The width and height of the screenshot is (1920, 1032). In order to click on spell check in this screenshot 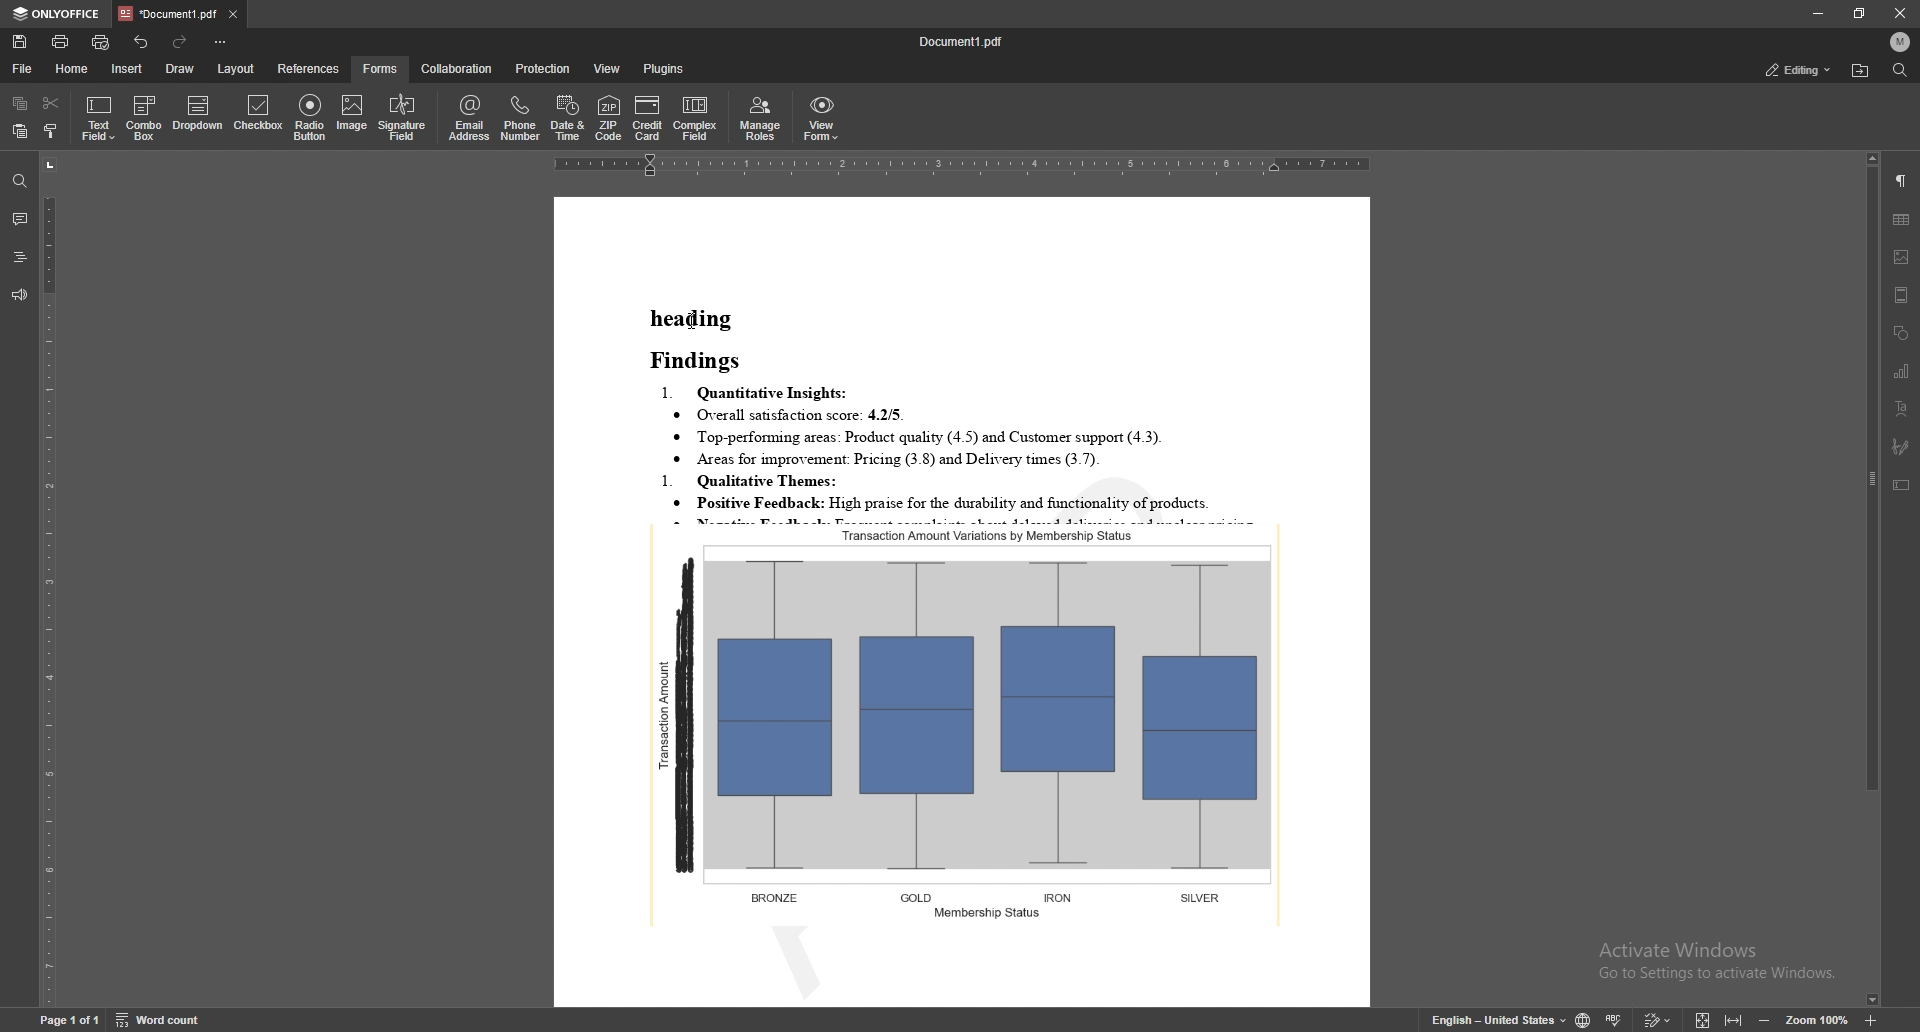, I will do `click(1615, 1019)`.